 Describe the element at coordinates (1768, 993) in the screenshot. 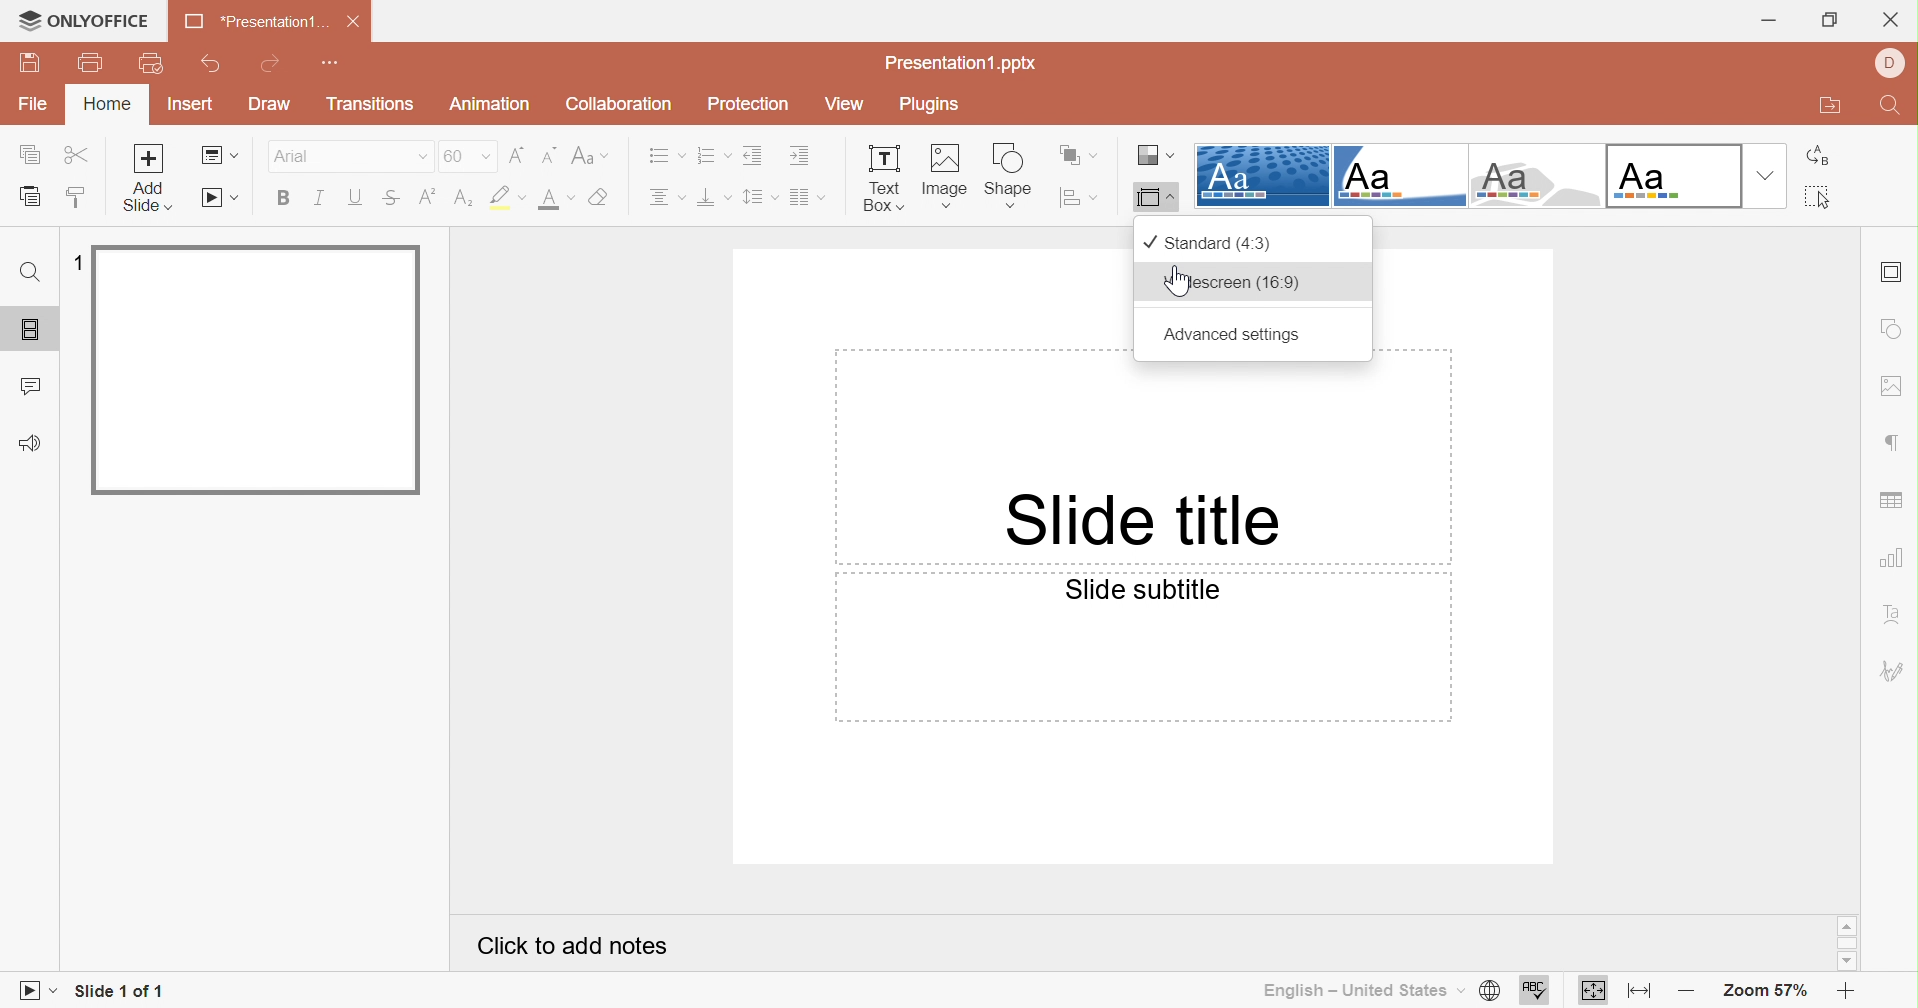

I see `Zoom 57%` at that location.